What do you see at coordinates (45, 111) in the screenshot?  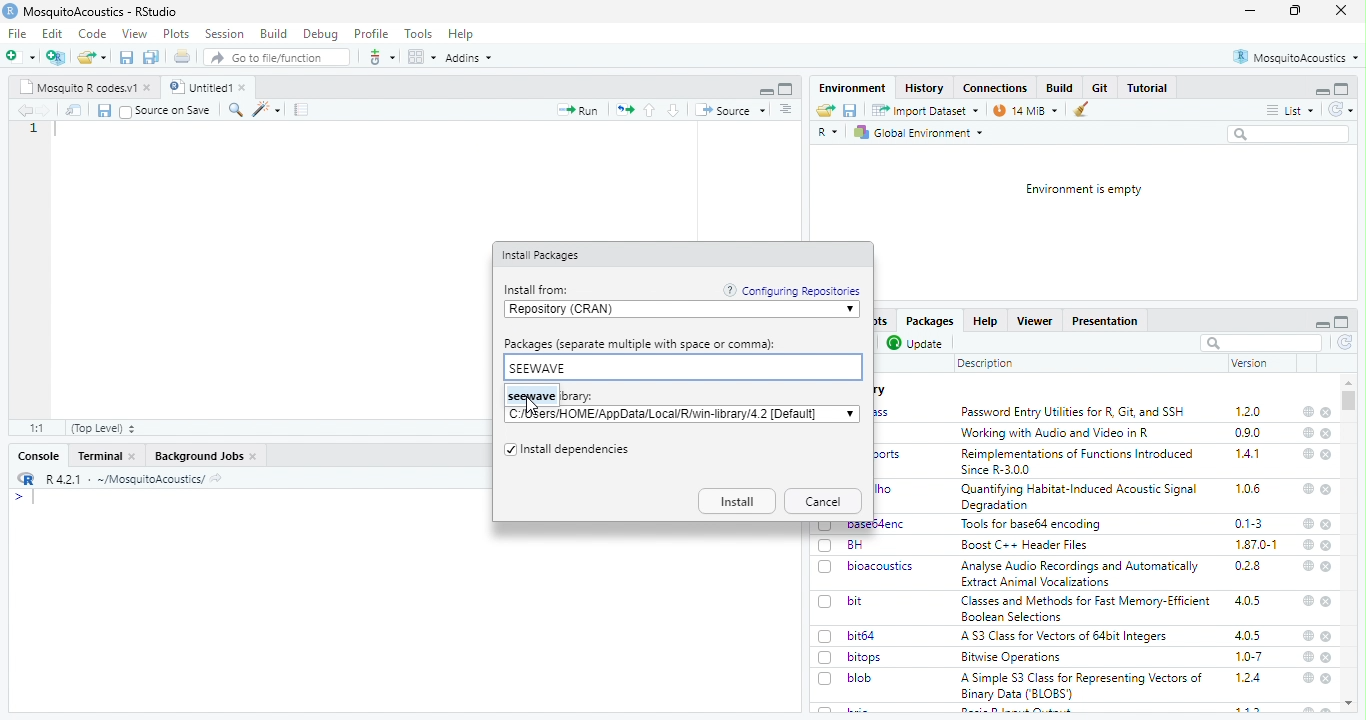 I see `forward` at bounding box center [45, 111].